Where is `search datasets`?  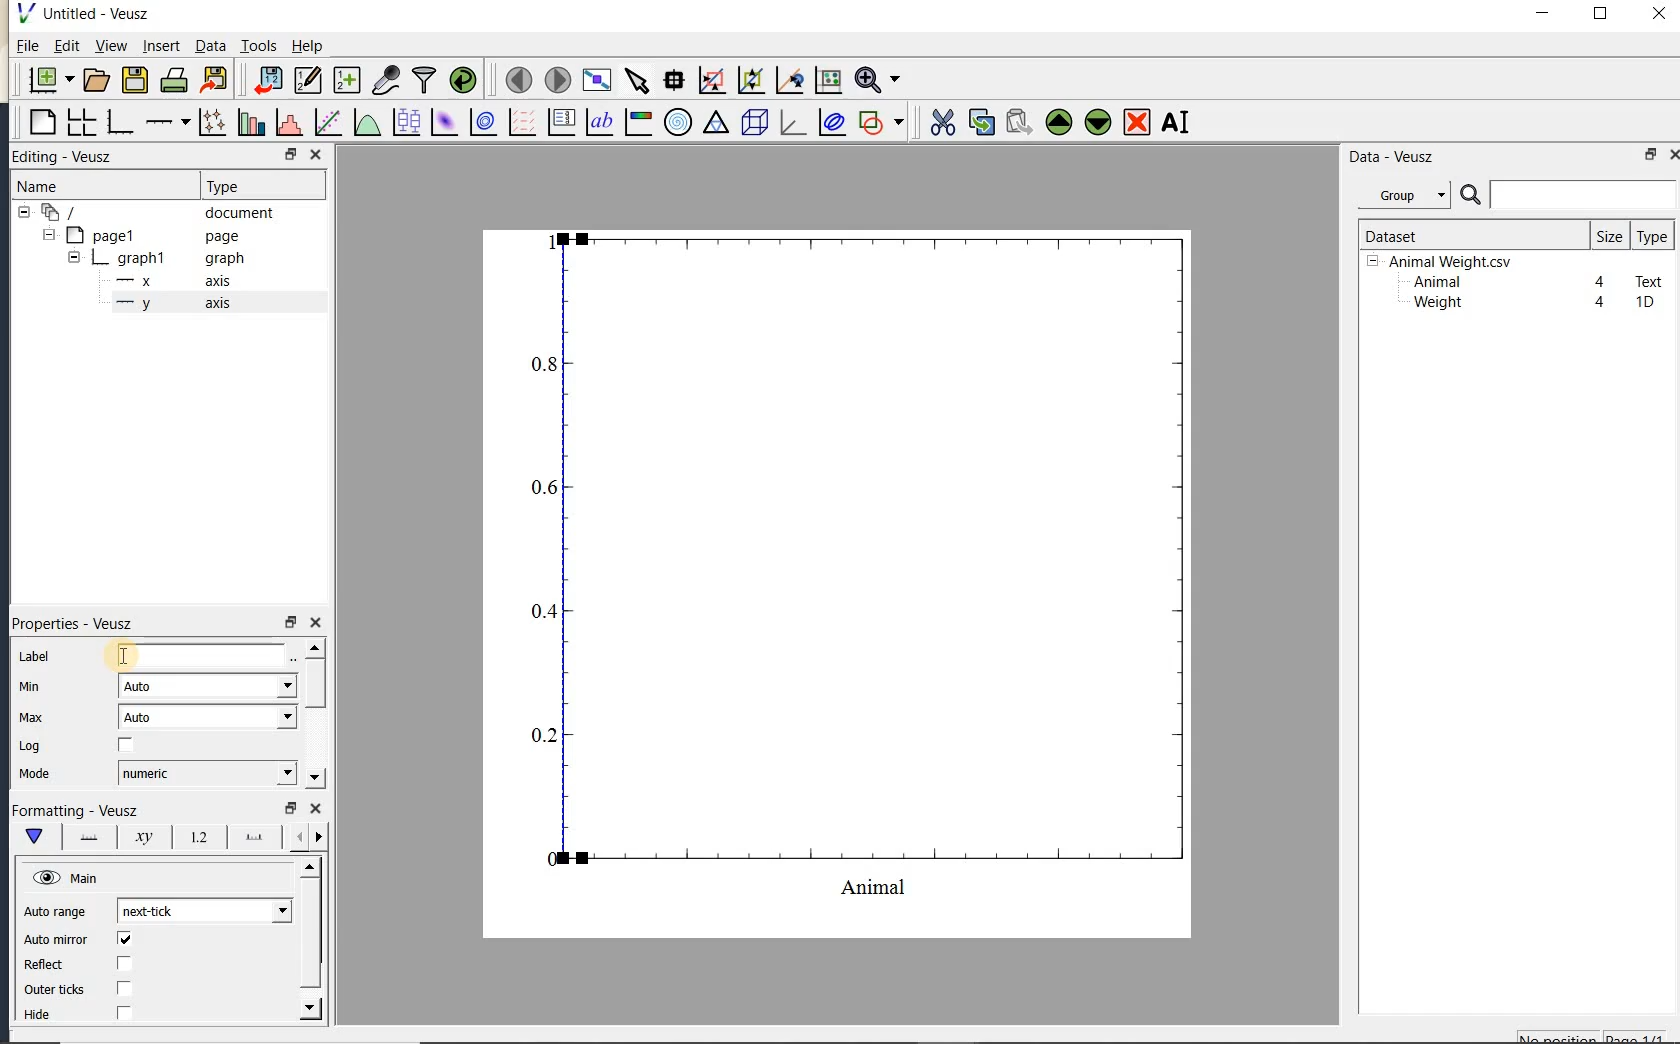 search datasets is located at coordinates (1568, 195).